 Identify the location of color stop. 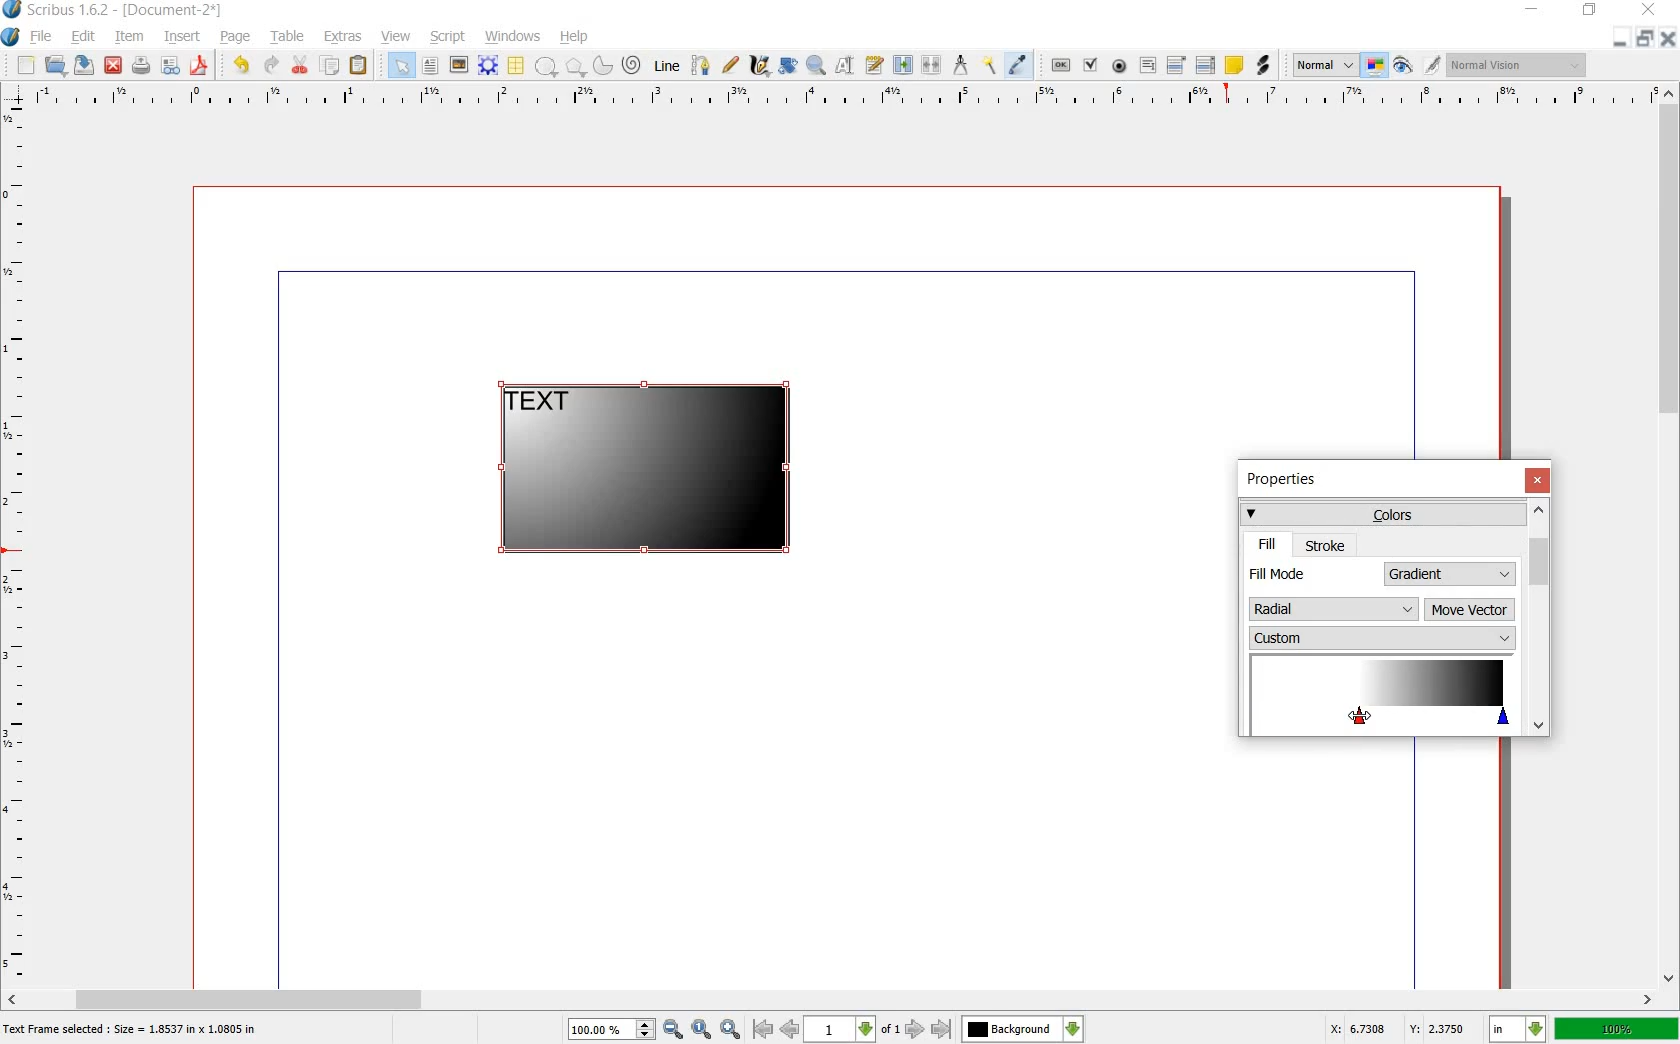
(1383, 695).